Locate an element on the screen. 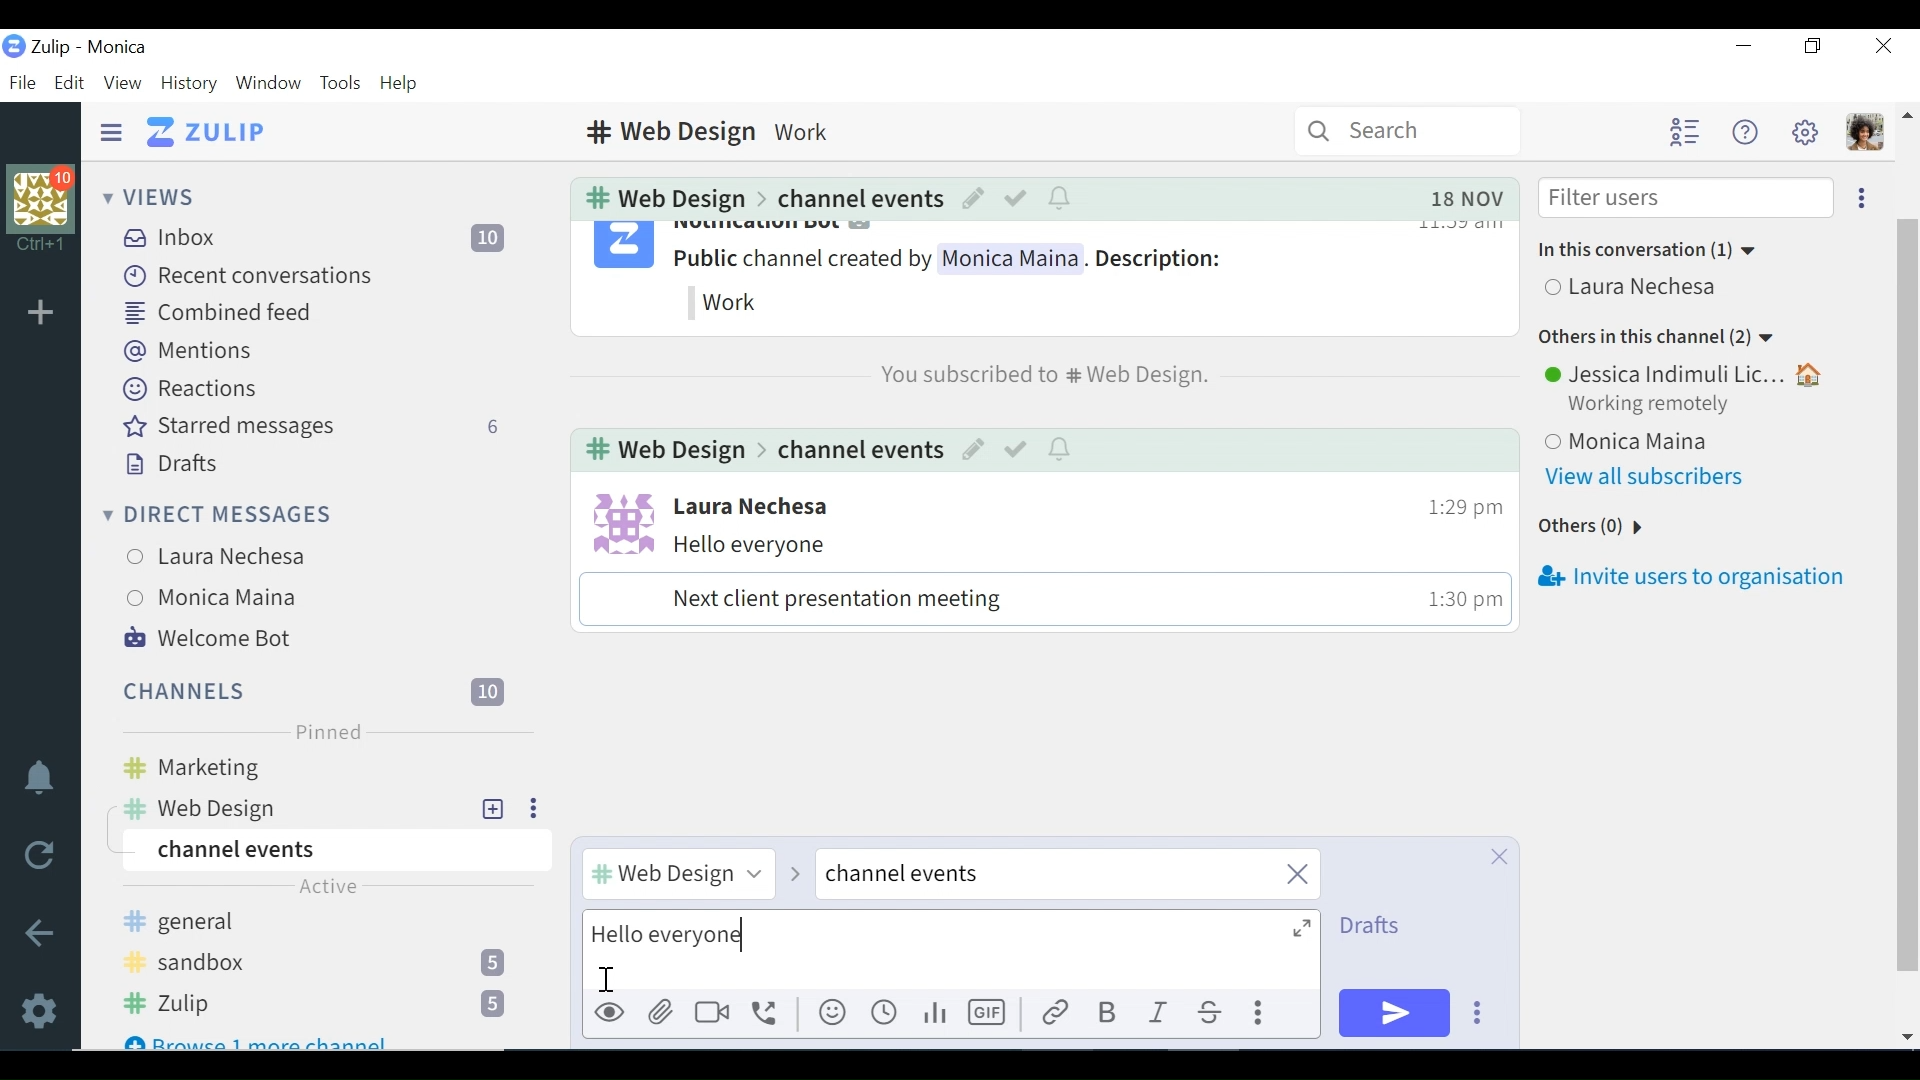 The image size is (1920, 1080). Edit is located at coordinates (974, 451).